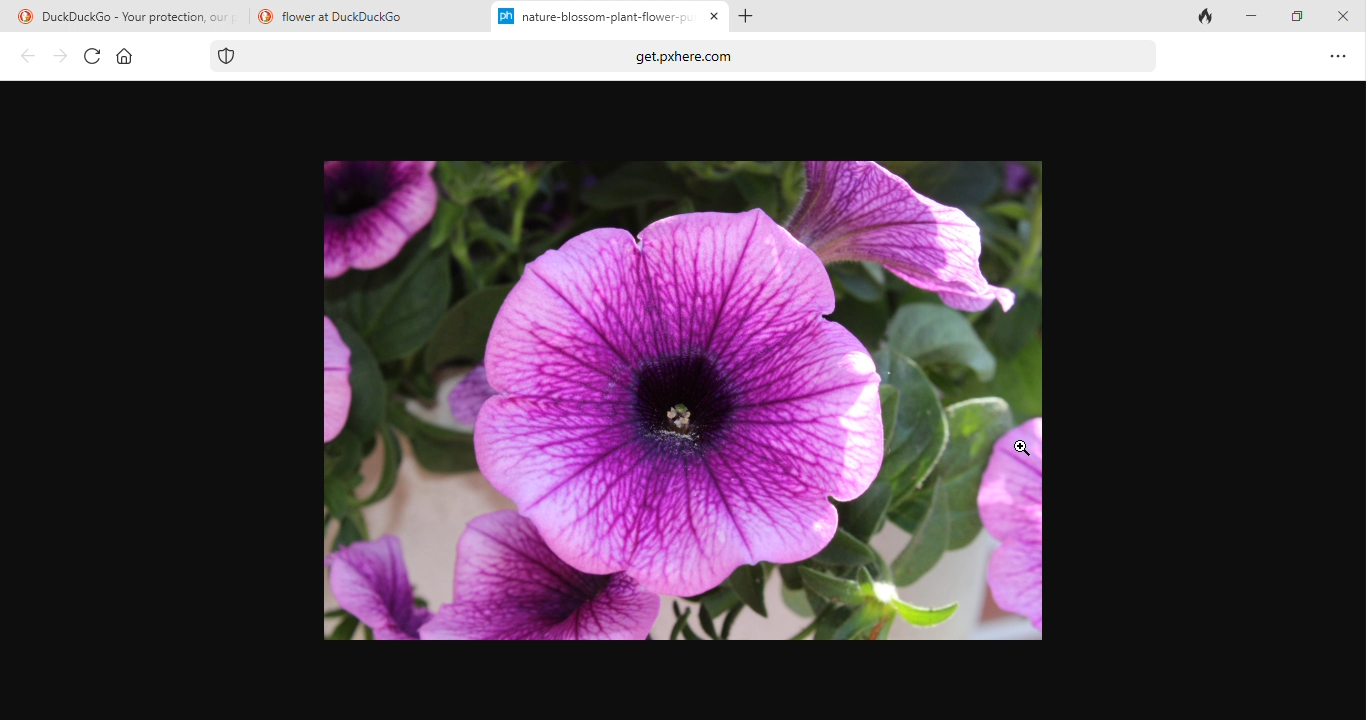 This screenshot has width=1366, height=720. Describe the element at coordinates (717, 18) in the screenshot. I see `close` at that location.